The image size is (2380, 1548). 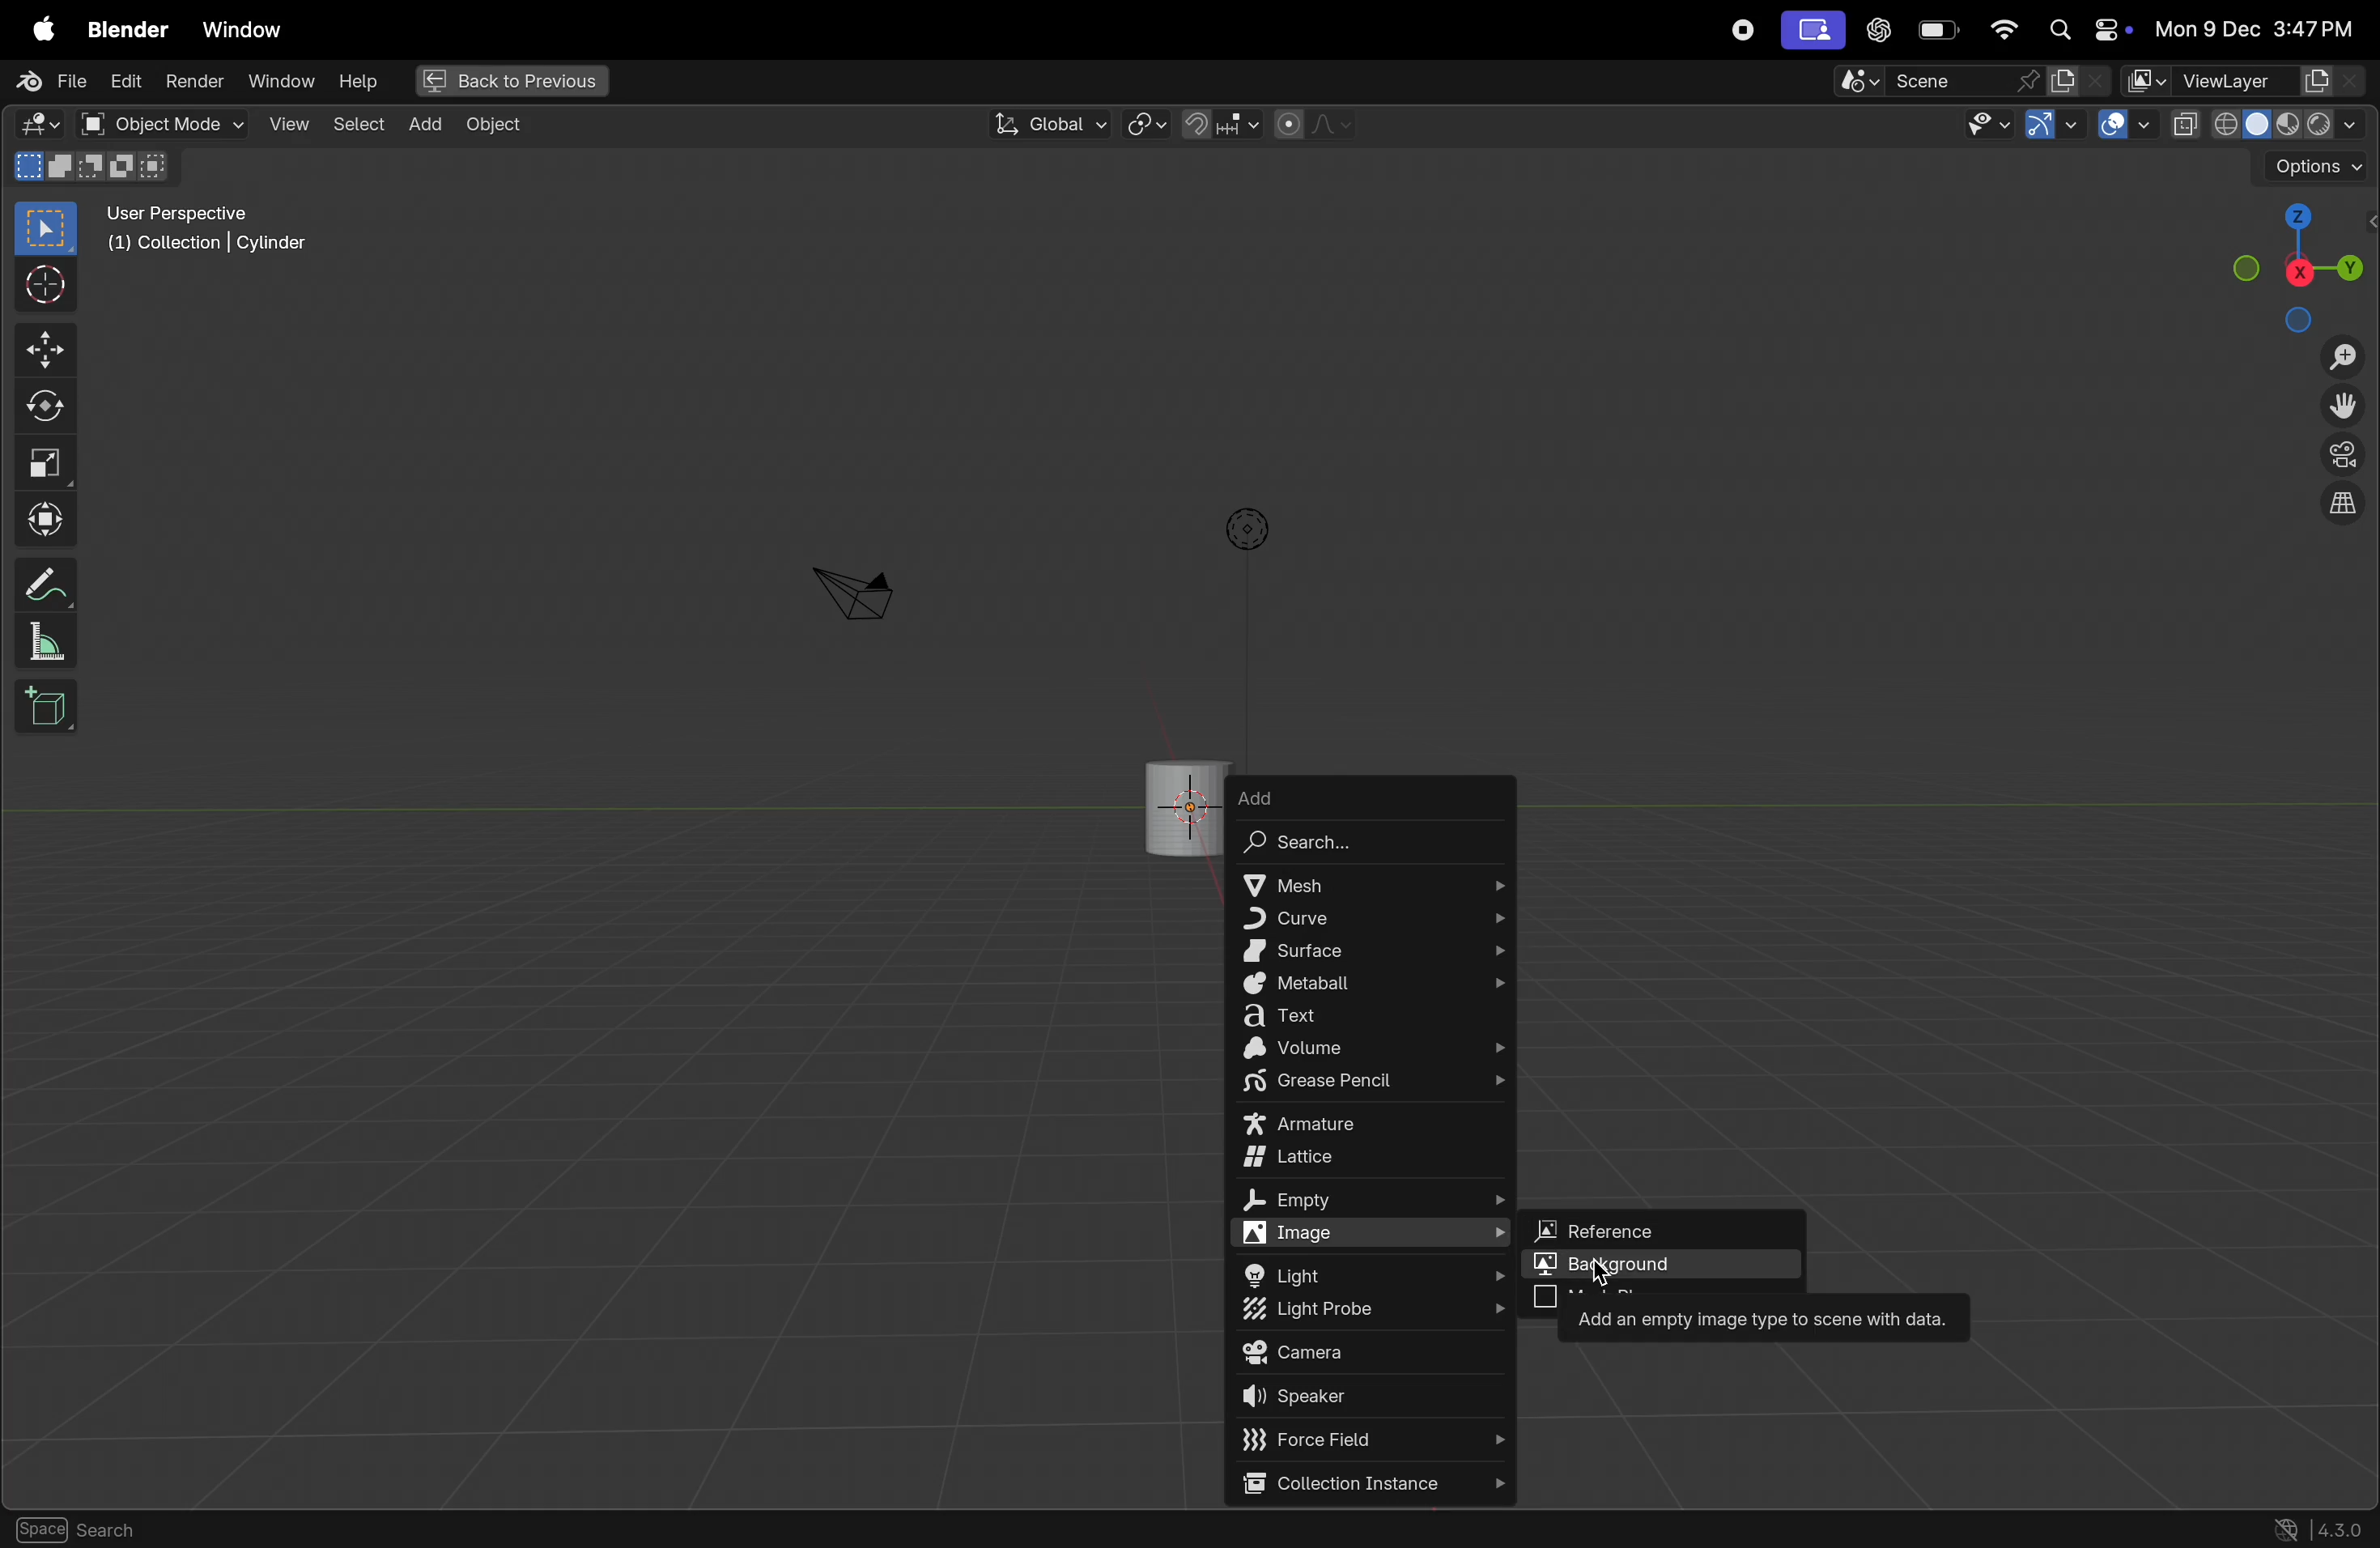 What do you see at coordinates (1372, 882) in the screenshot?
I see `mesh` at bounding box center [1372, 882].